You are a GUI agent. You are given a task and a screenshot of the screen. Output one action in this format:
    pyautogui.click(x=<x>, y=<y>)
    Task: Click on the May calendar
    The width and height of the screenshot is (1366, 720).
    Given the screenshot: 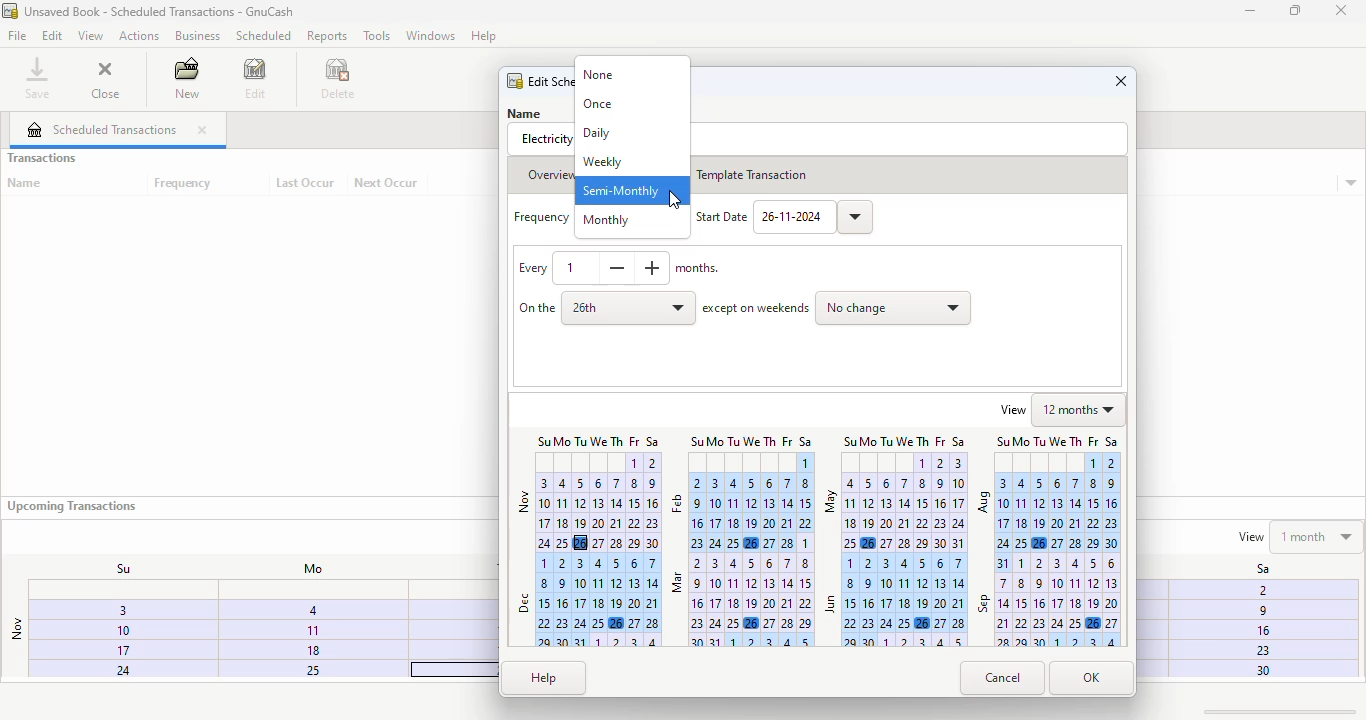 What is the action you would take?
    pyautogui.click(x=895, y=492)
    